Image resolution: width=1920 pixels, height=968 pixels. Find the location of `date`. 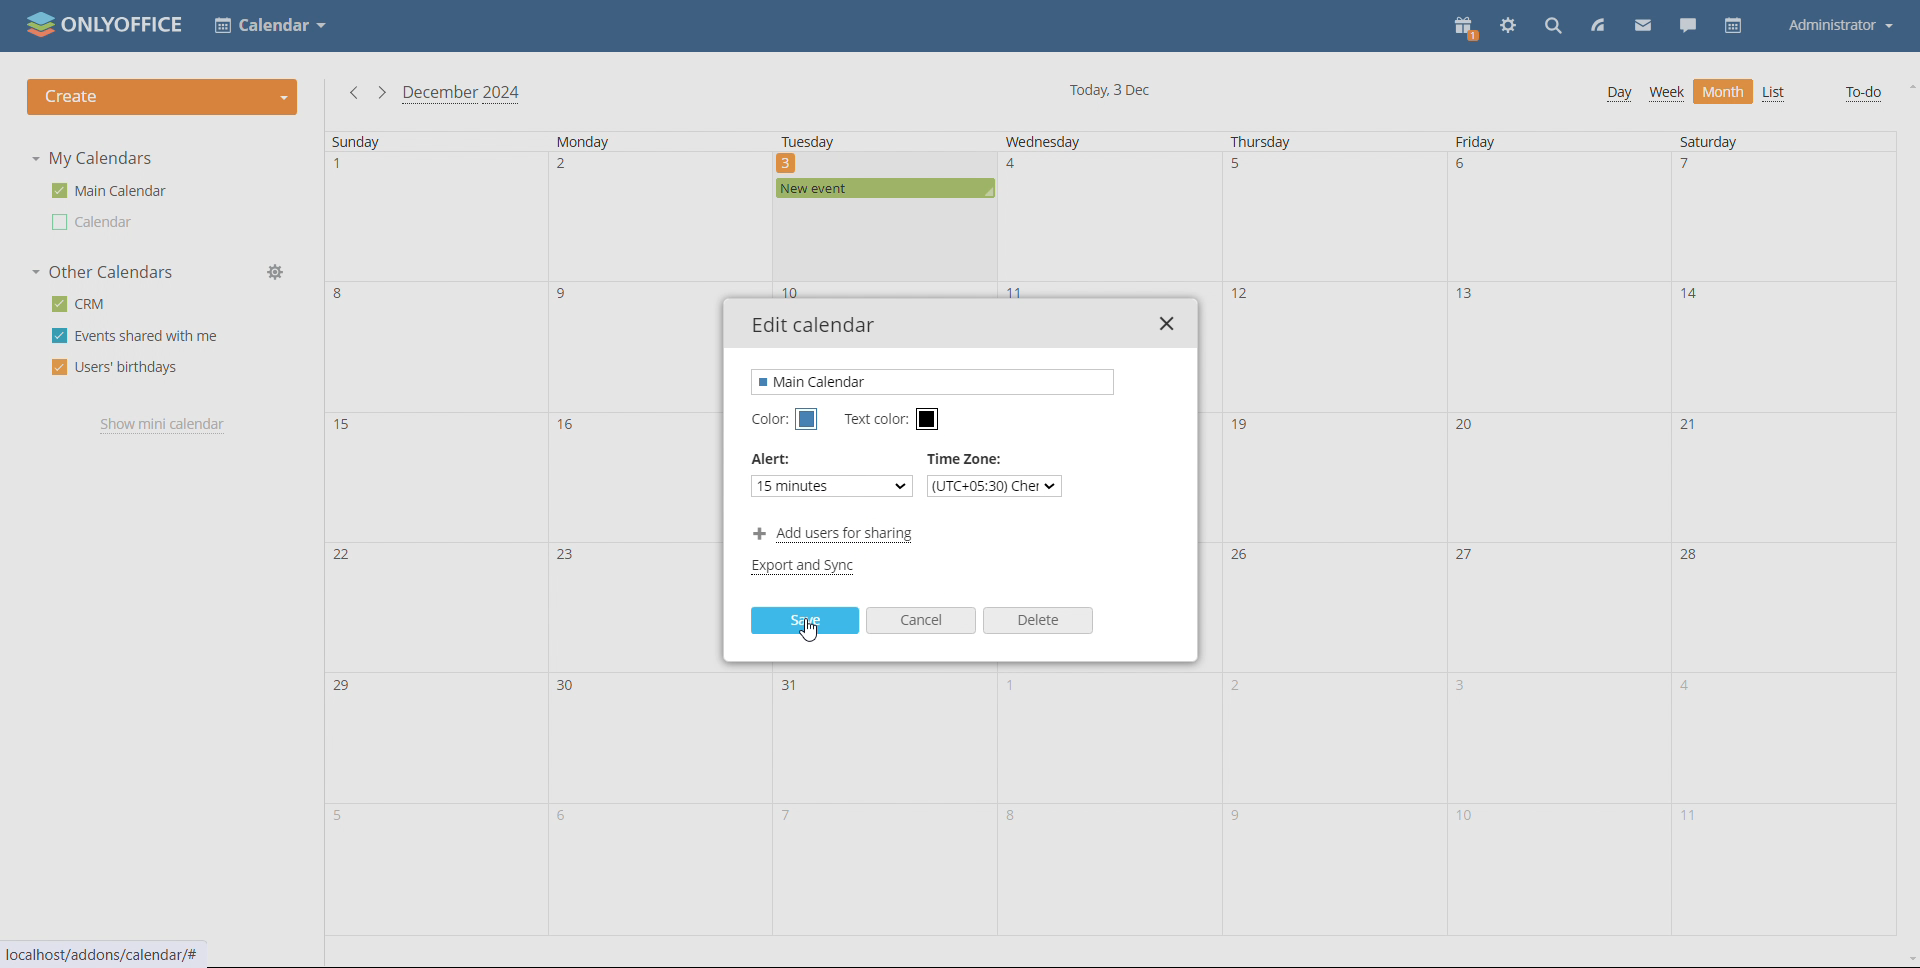

date is located at coordinates (886, 738).